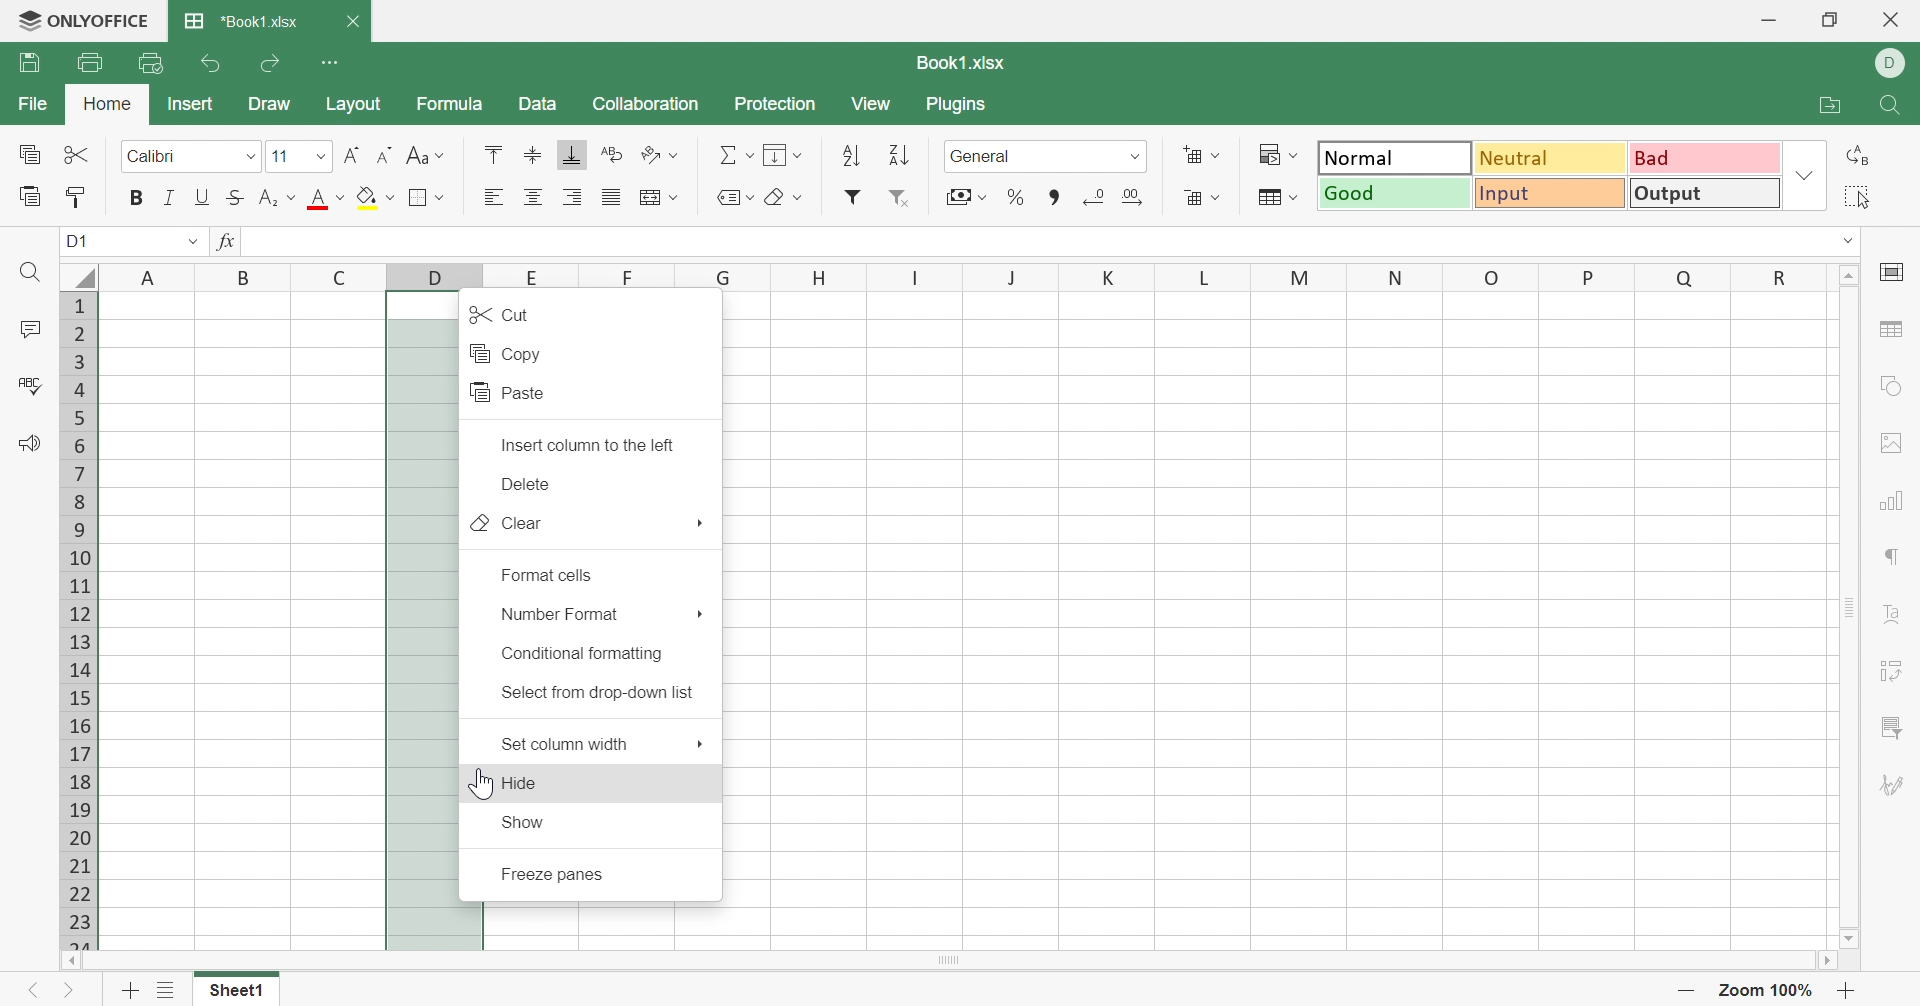 The height and width of the screenshot is (1006, 1920). Describe the element at coordinates (955, 195) in the screenshot. I see `Accountancy style` at that location.